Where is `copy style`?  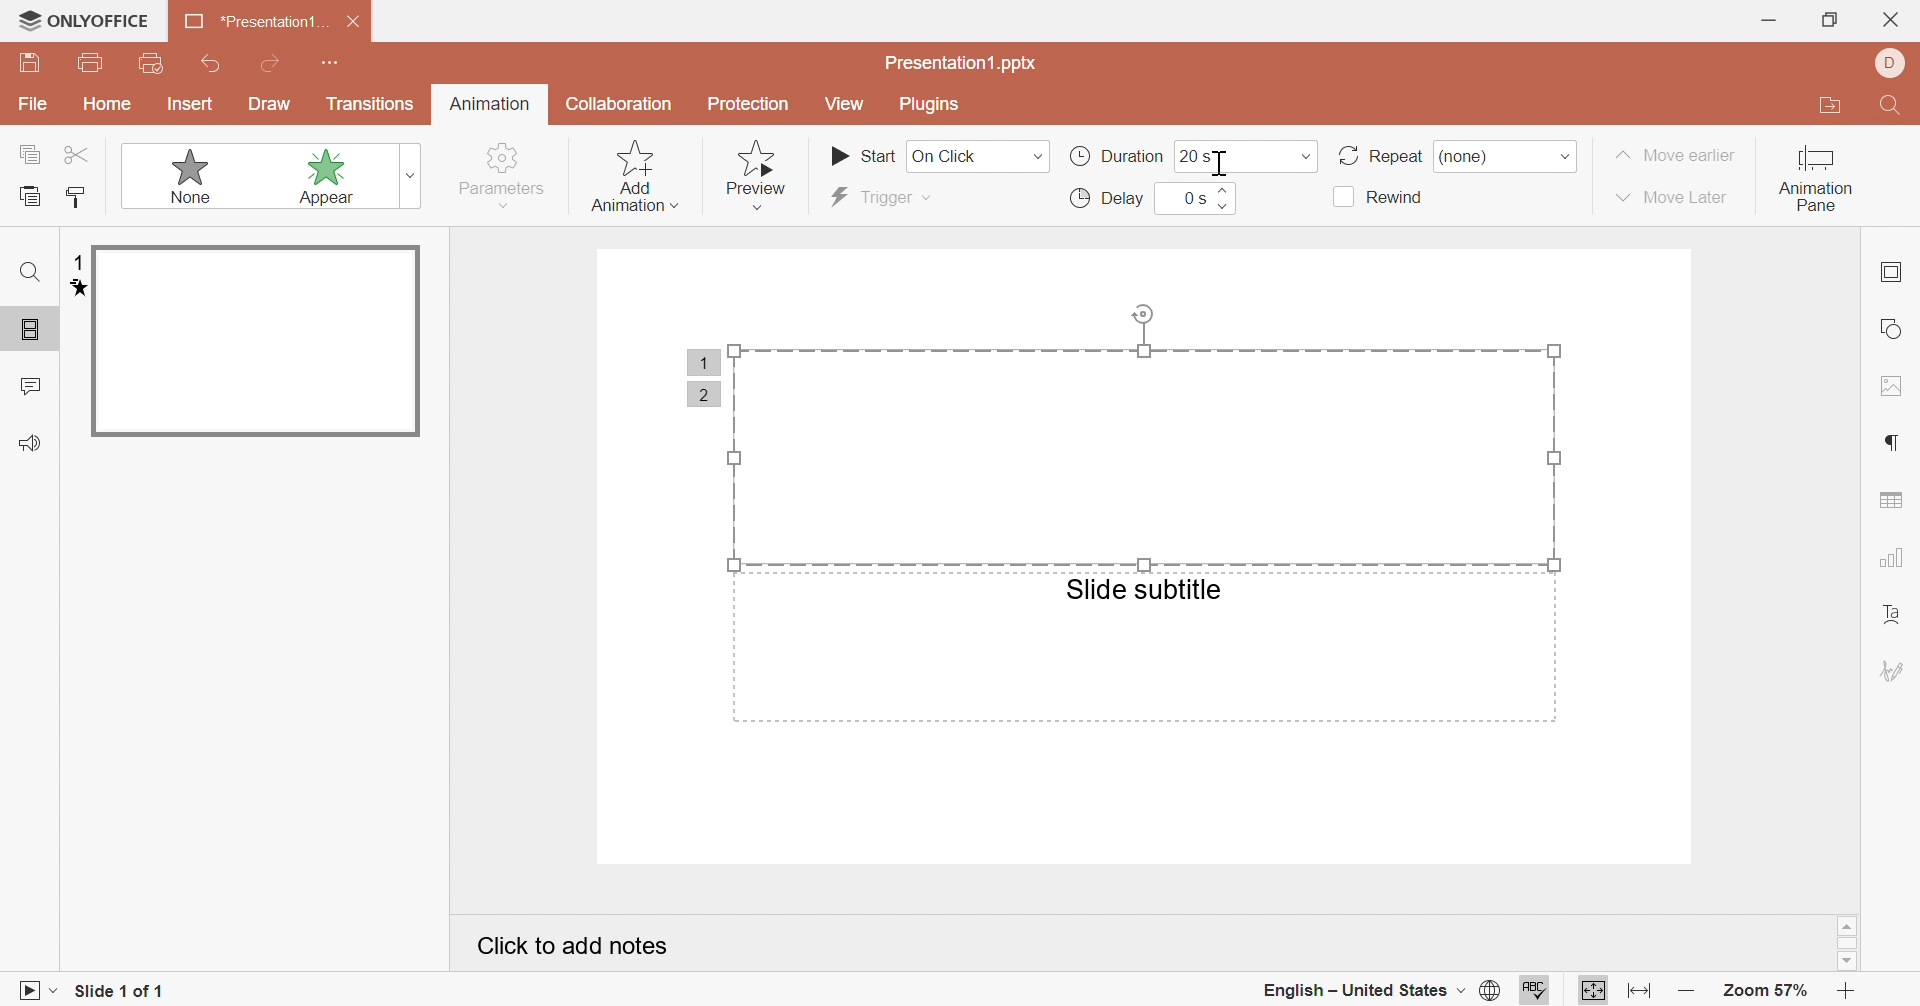 copy style is located at coordinates (78, 195).